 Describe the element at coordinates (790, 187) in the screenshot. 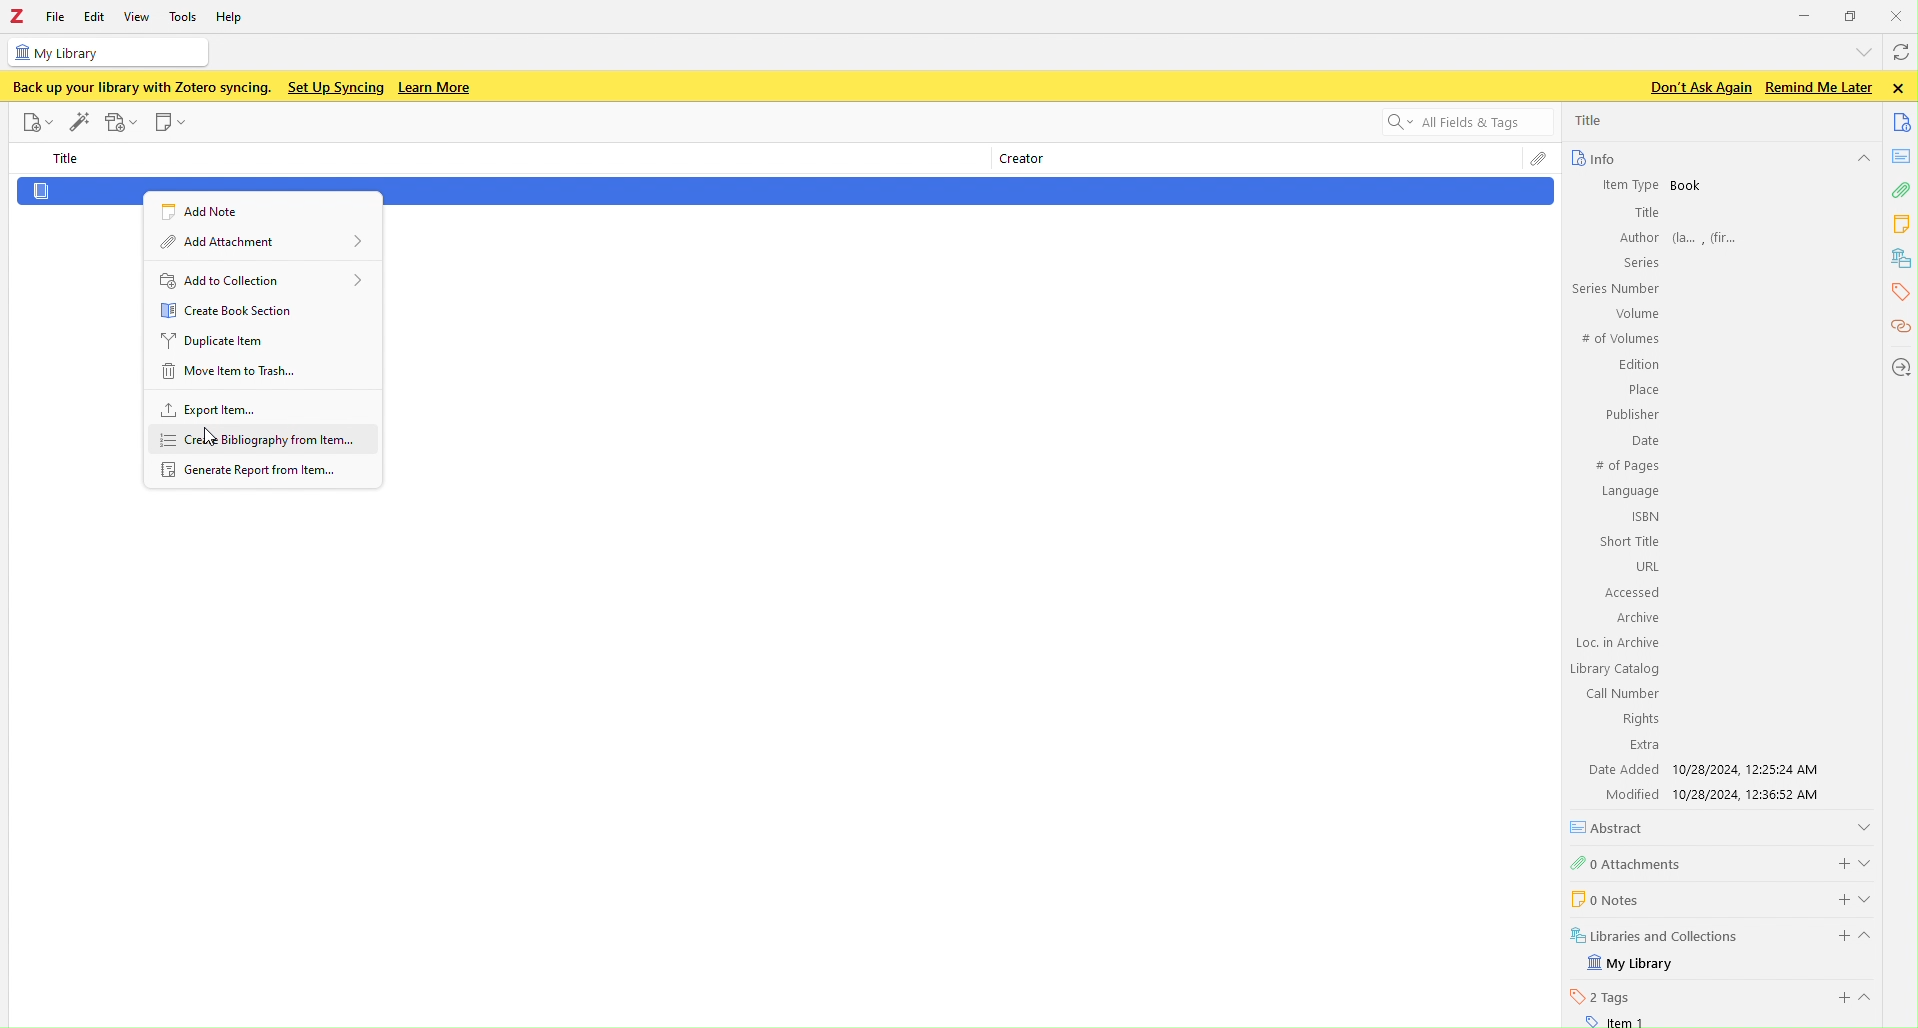

I see `Document` at that location.